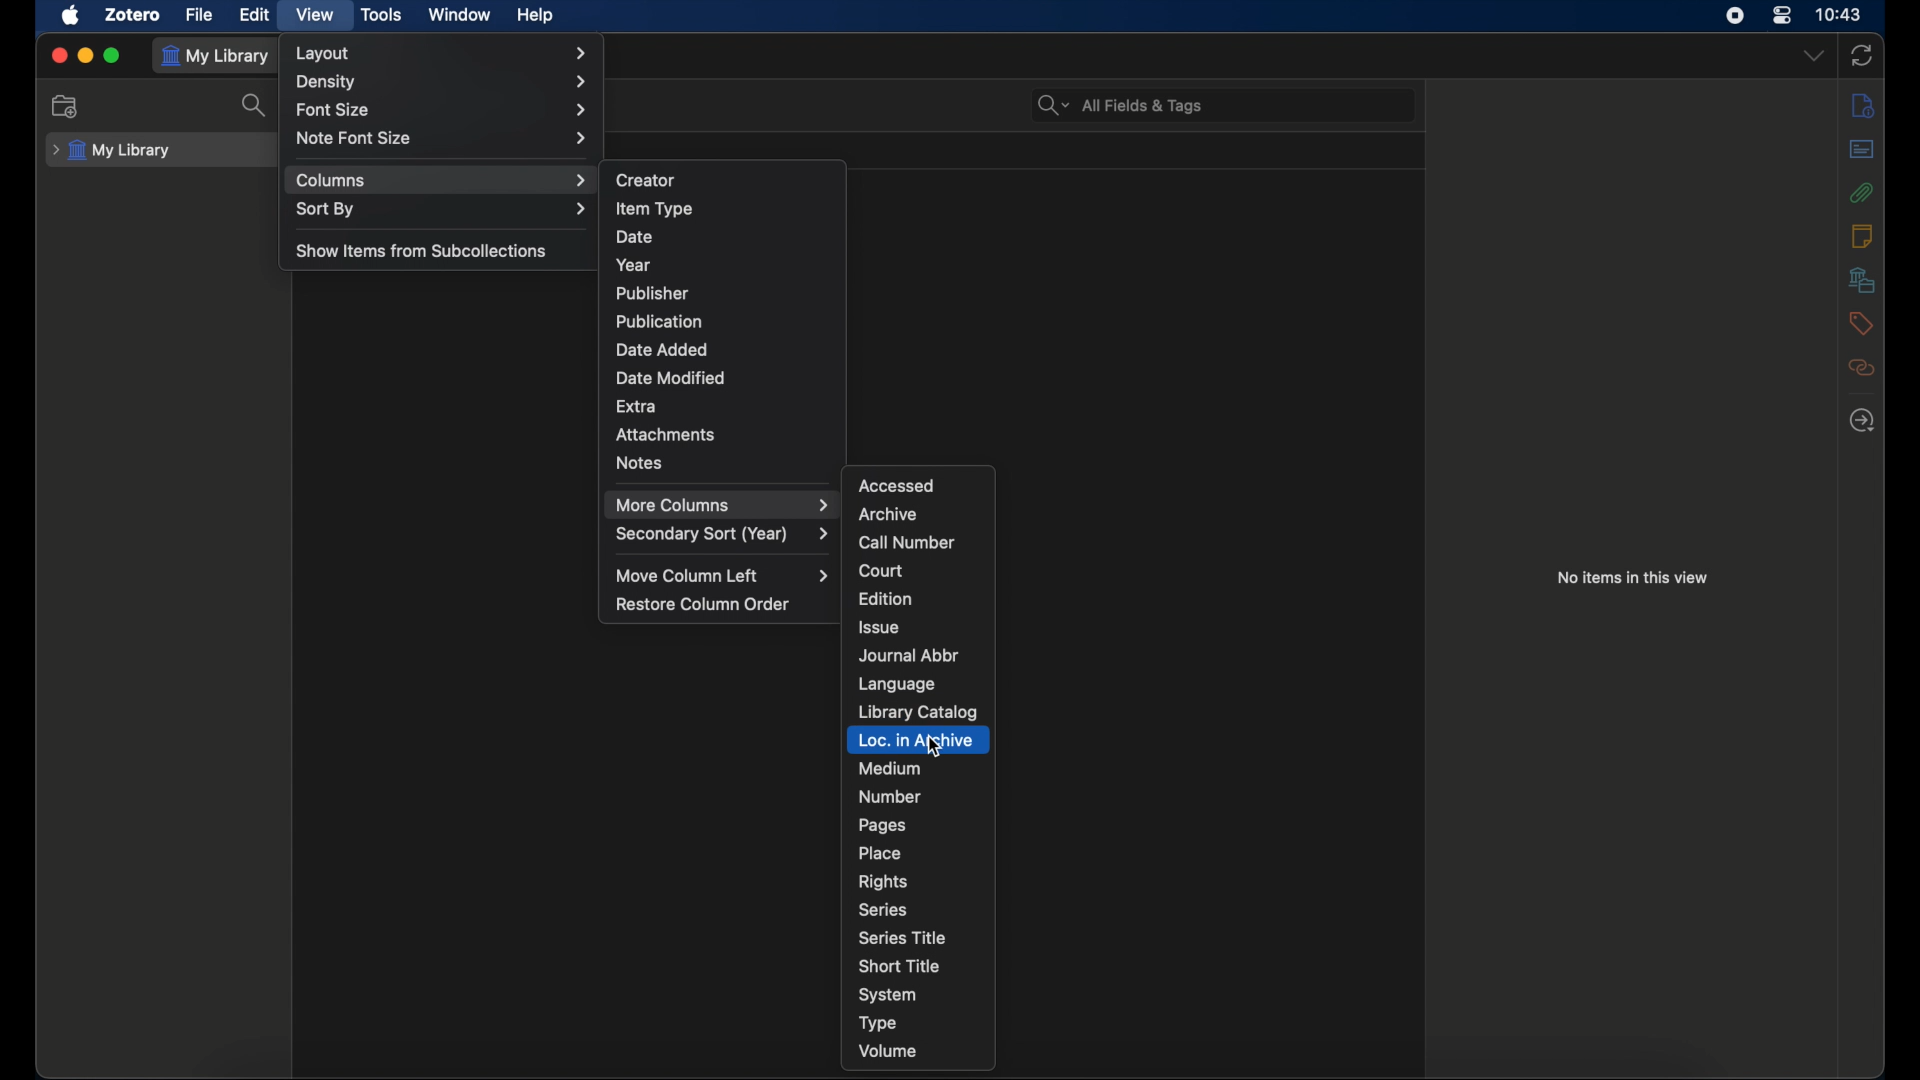  I want to click on density, so click(443, 82).